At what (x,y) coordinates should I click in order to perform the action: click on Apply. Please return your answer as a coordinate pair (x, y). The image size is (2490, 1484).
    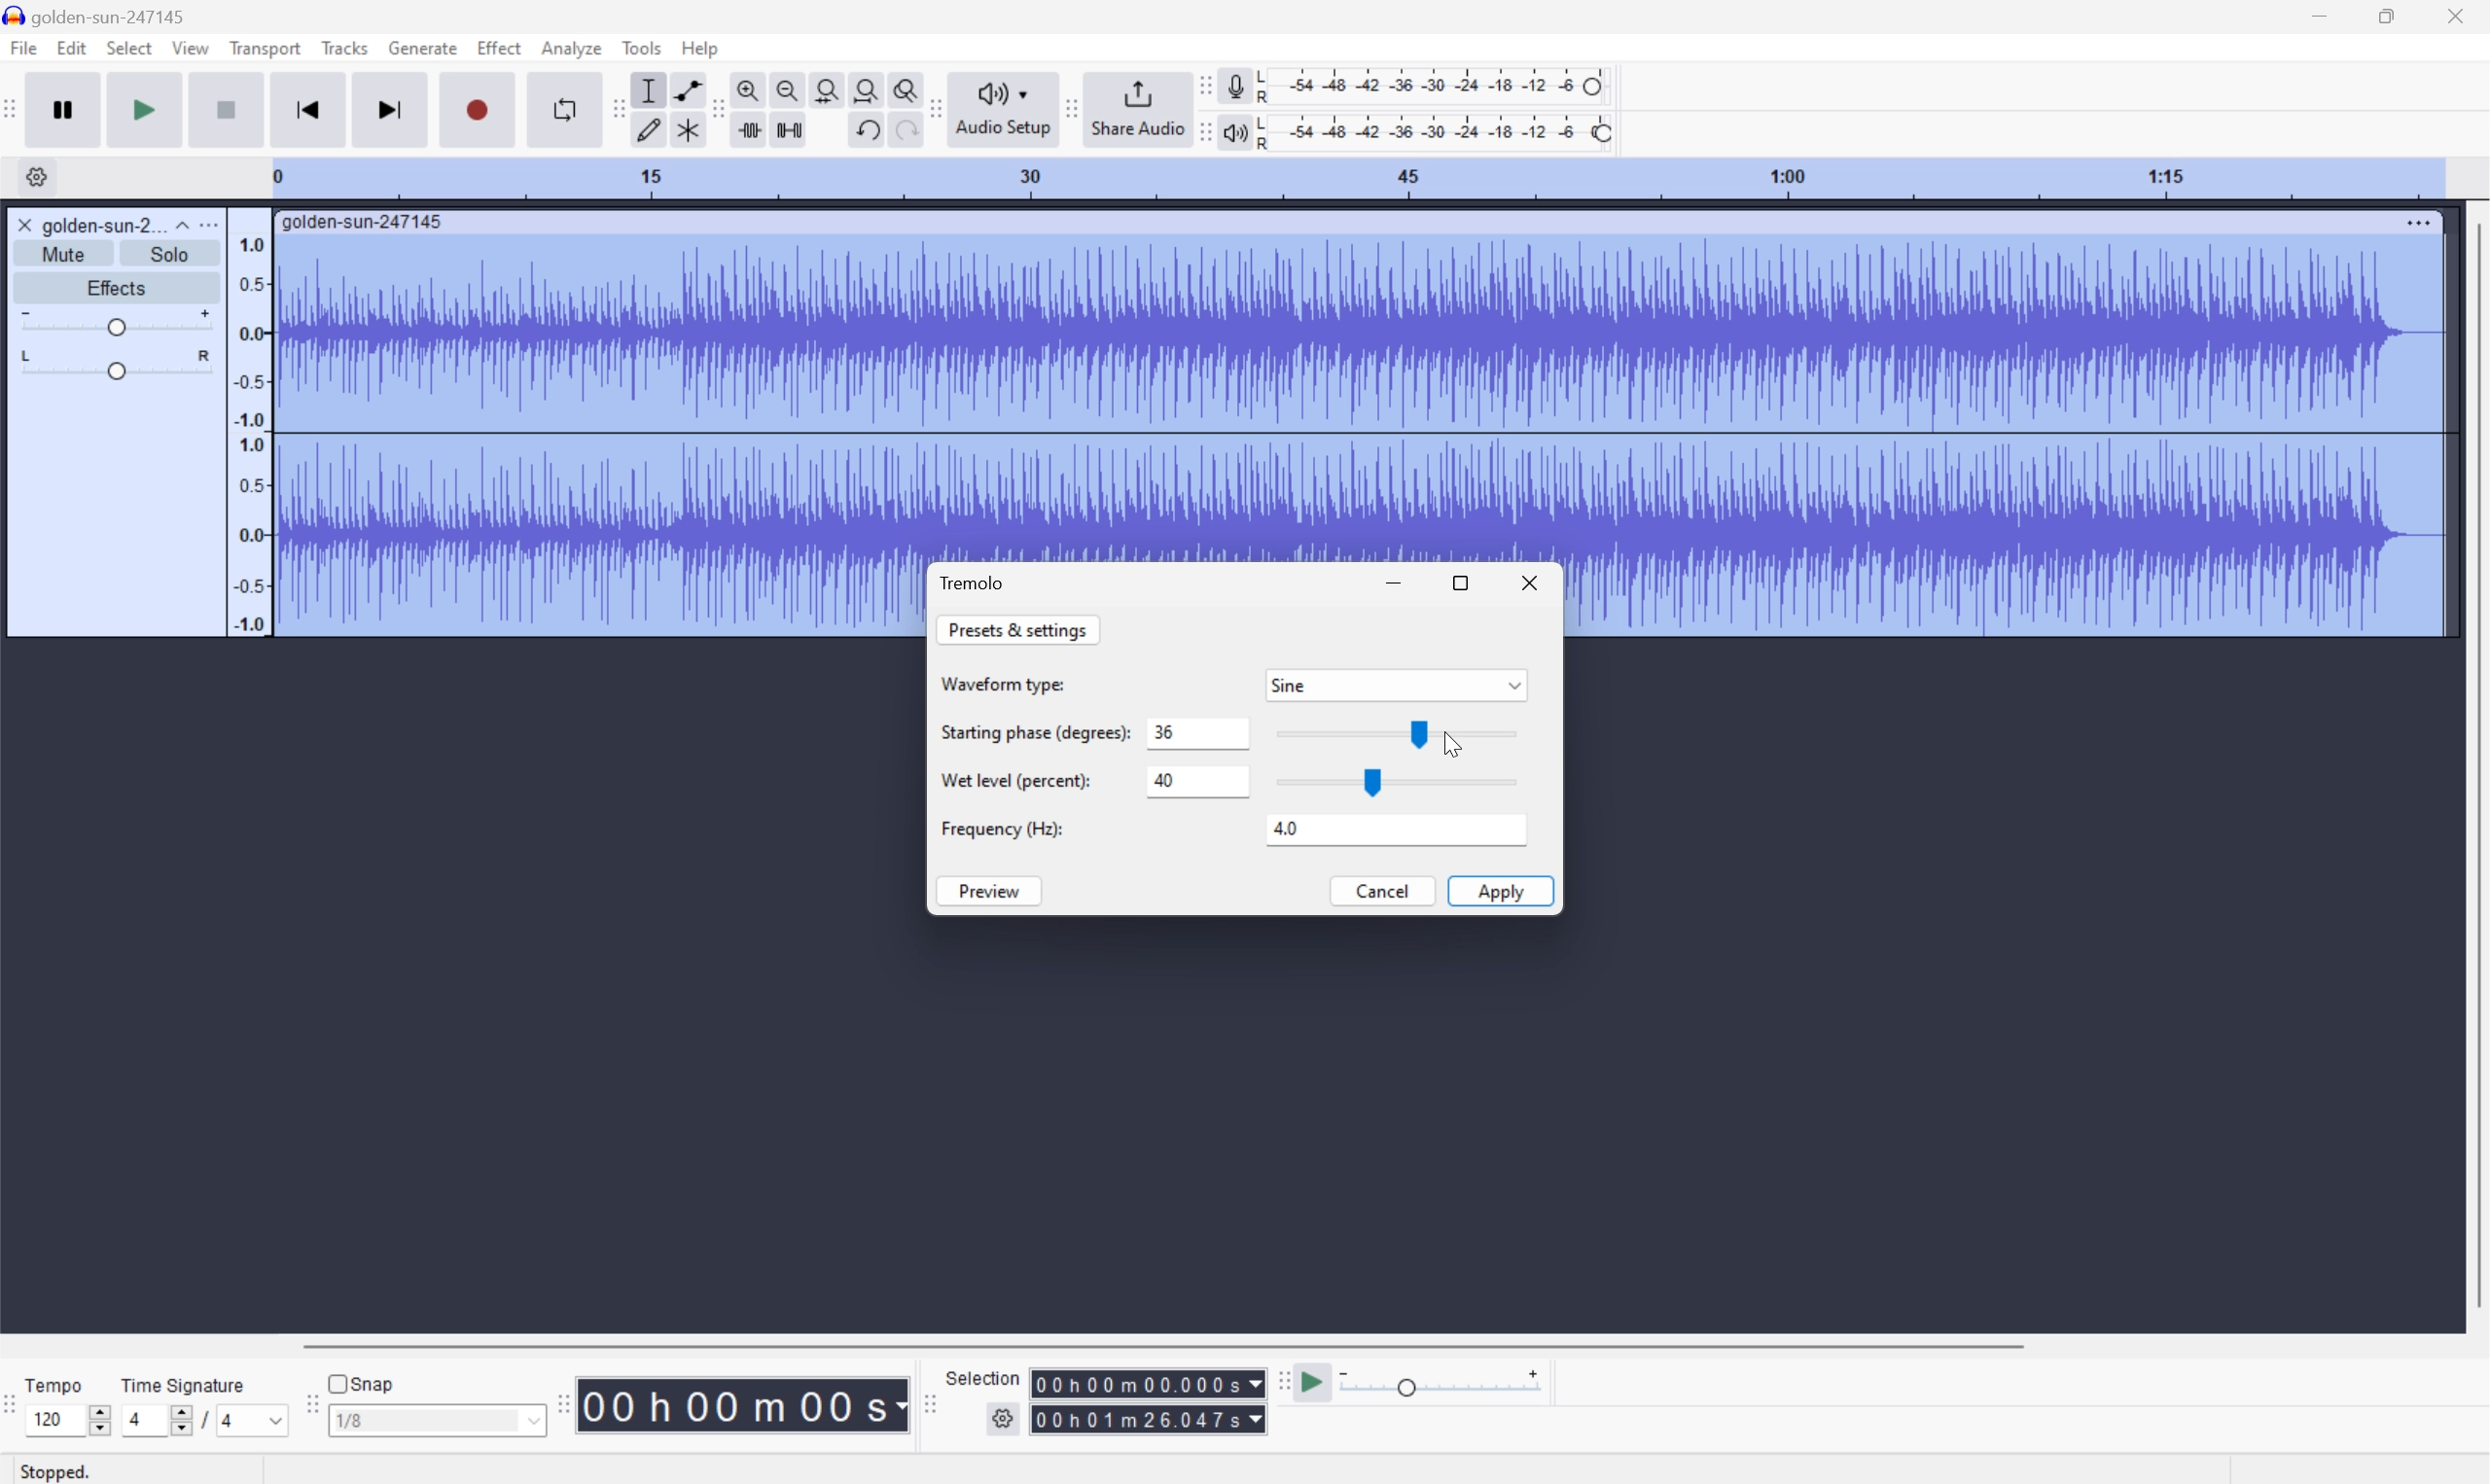
    Looking at the image, I should click on (1500, 893).